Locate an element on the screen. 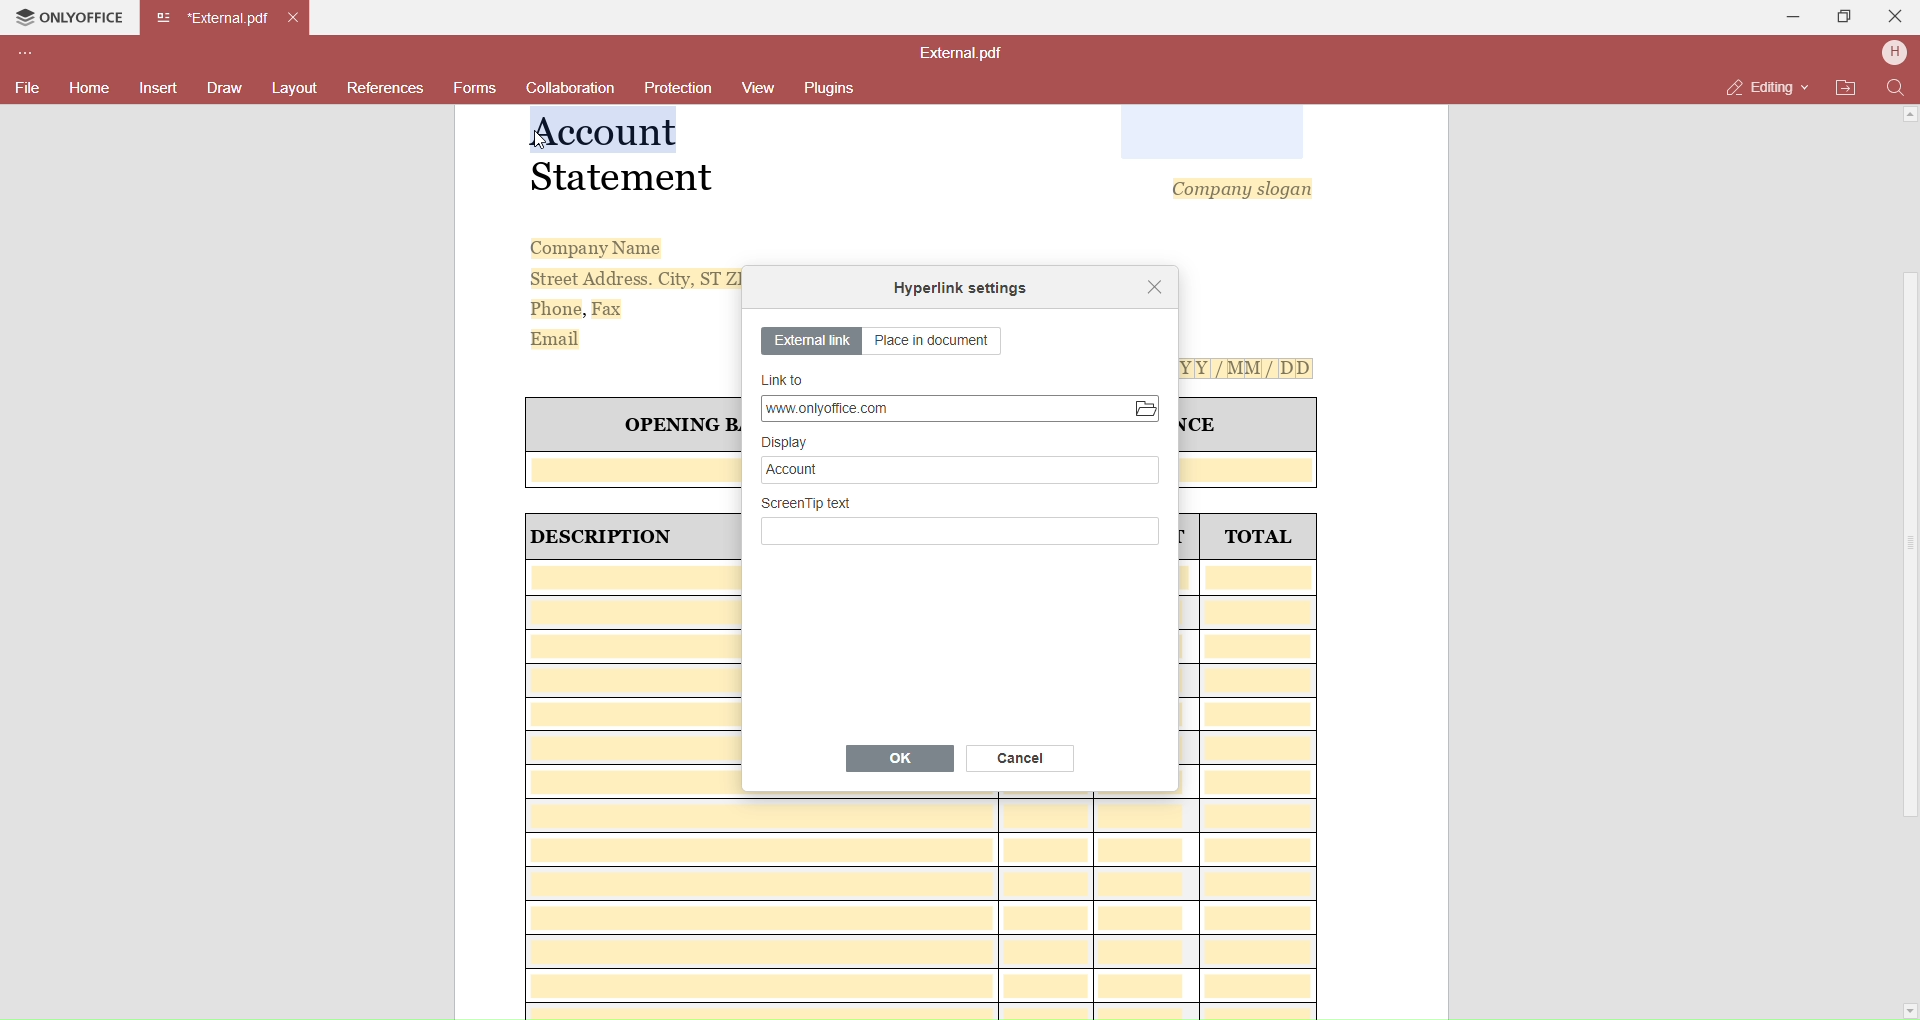  Link is located at coordinates (939, 409).